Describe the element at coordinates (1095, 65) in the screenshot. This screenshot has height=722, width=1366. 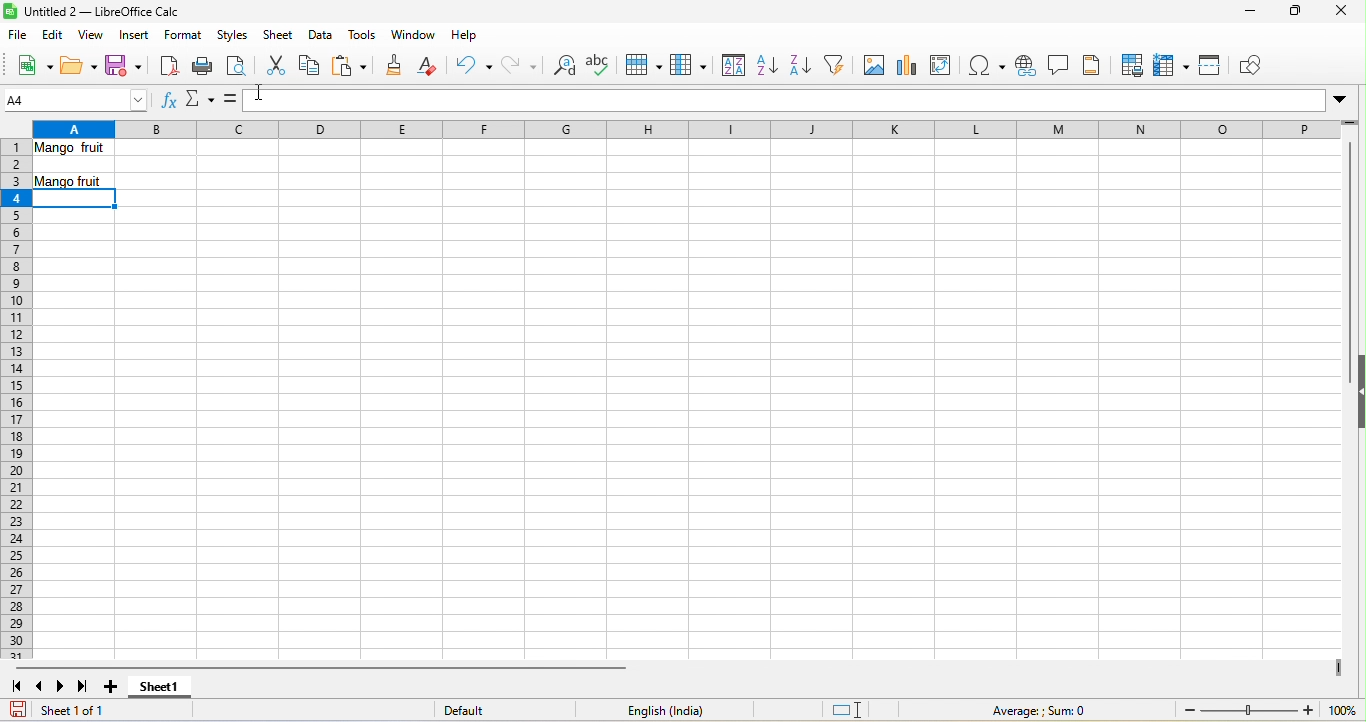
I see `header and footer` at that location.